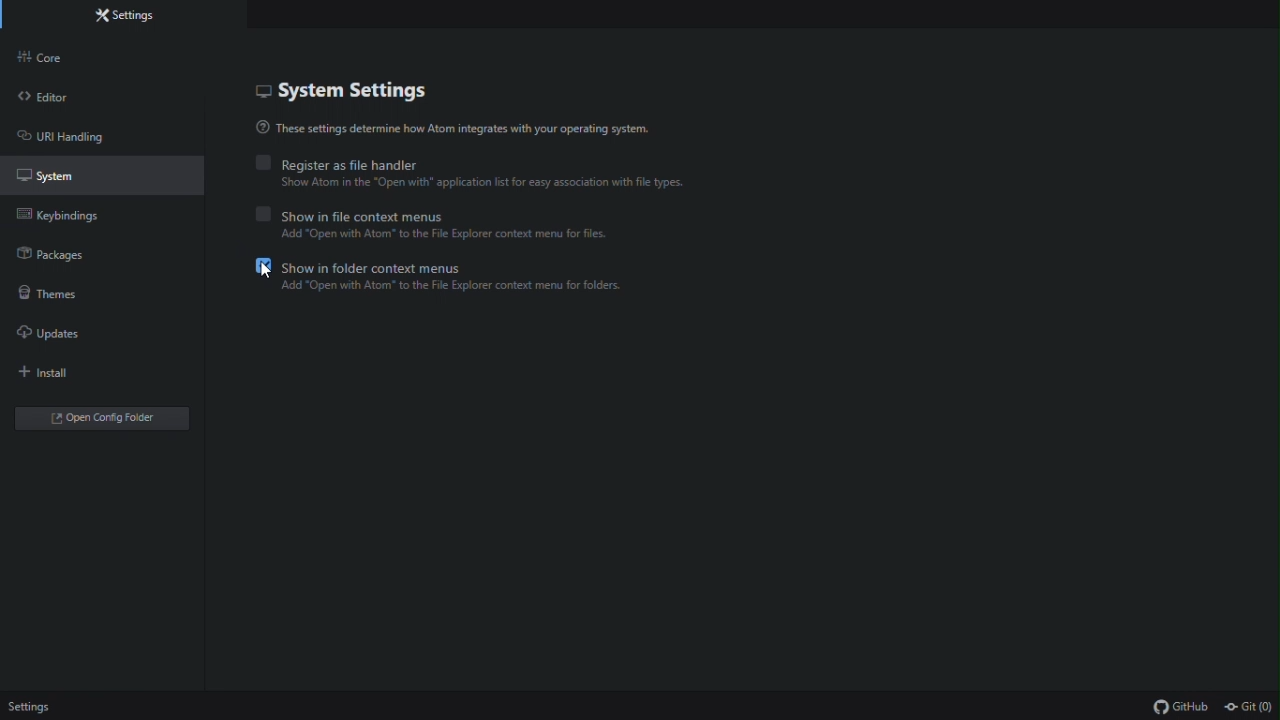 The width and height of the screenshot is (1280, 720). What do you see at coordinates (1171, 706) in the screenshot?
I see `Git Hub` at bounding box center [1171, 706].